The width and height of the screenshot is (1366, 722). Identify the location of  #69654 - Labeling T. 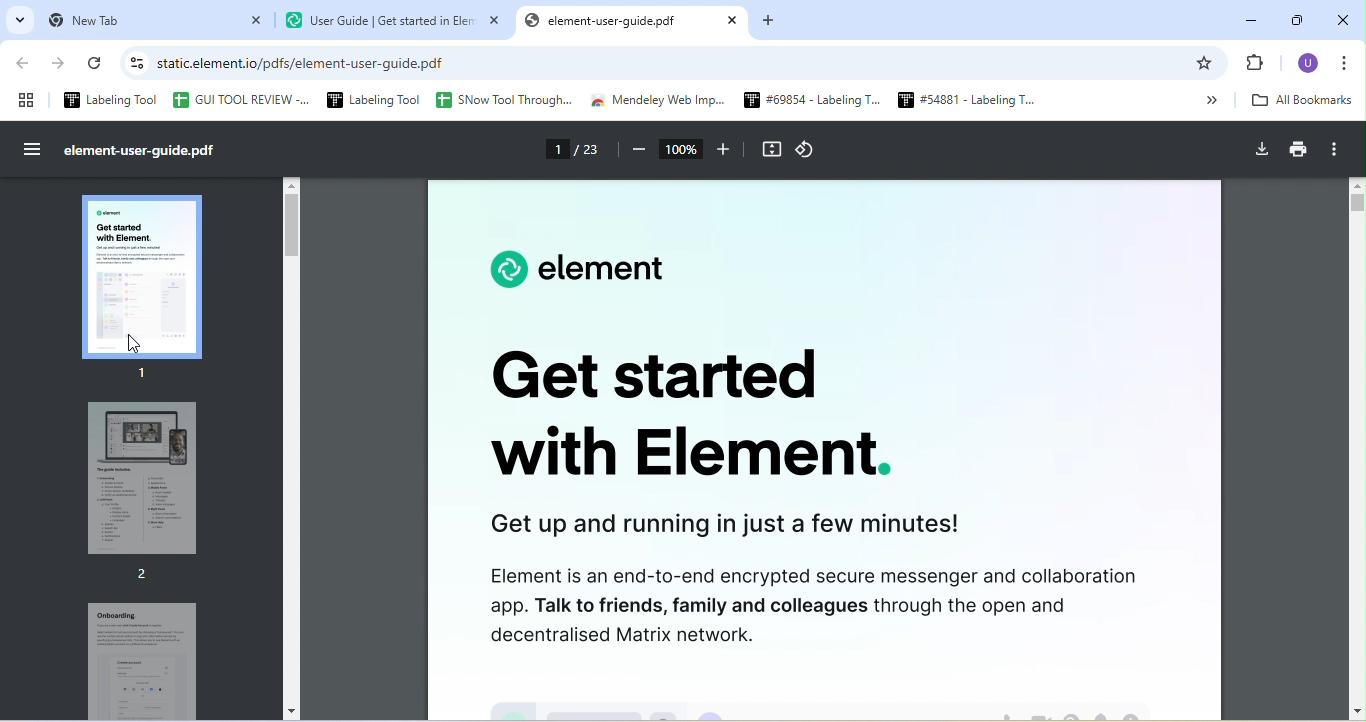
(807, 101).